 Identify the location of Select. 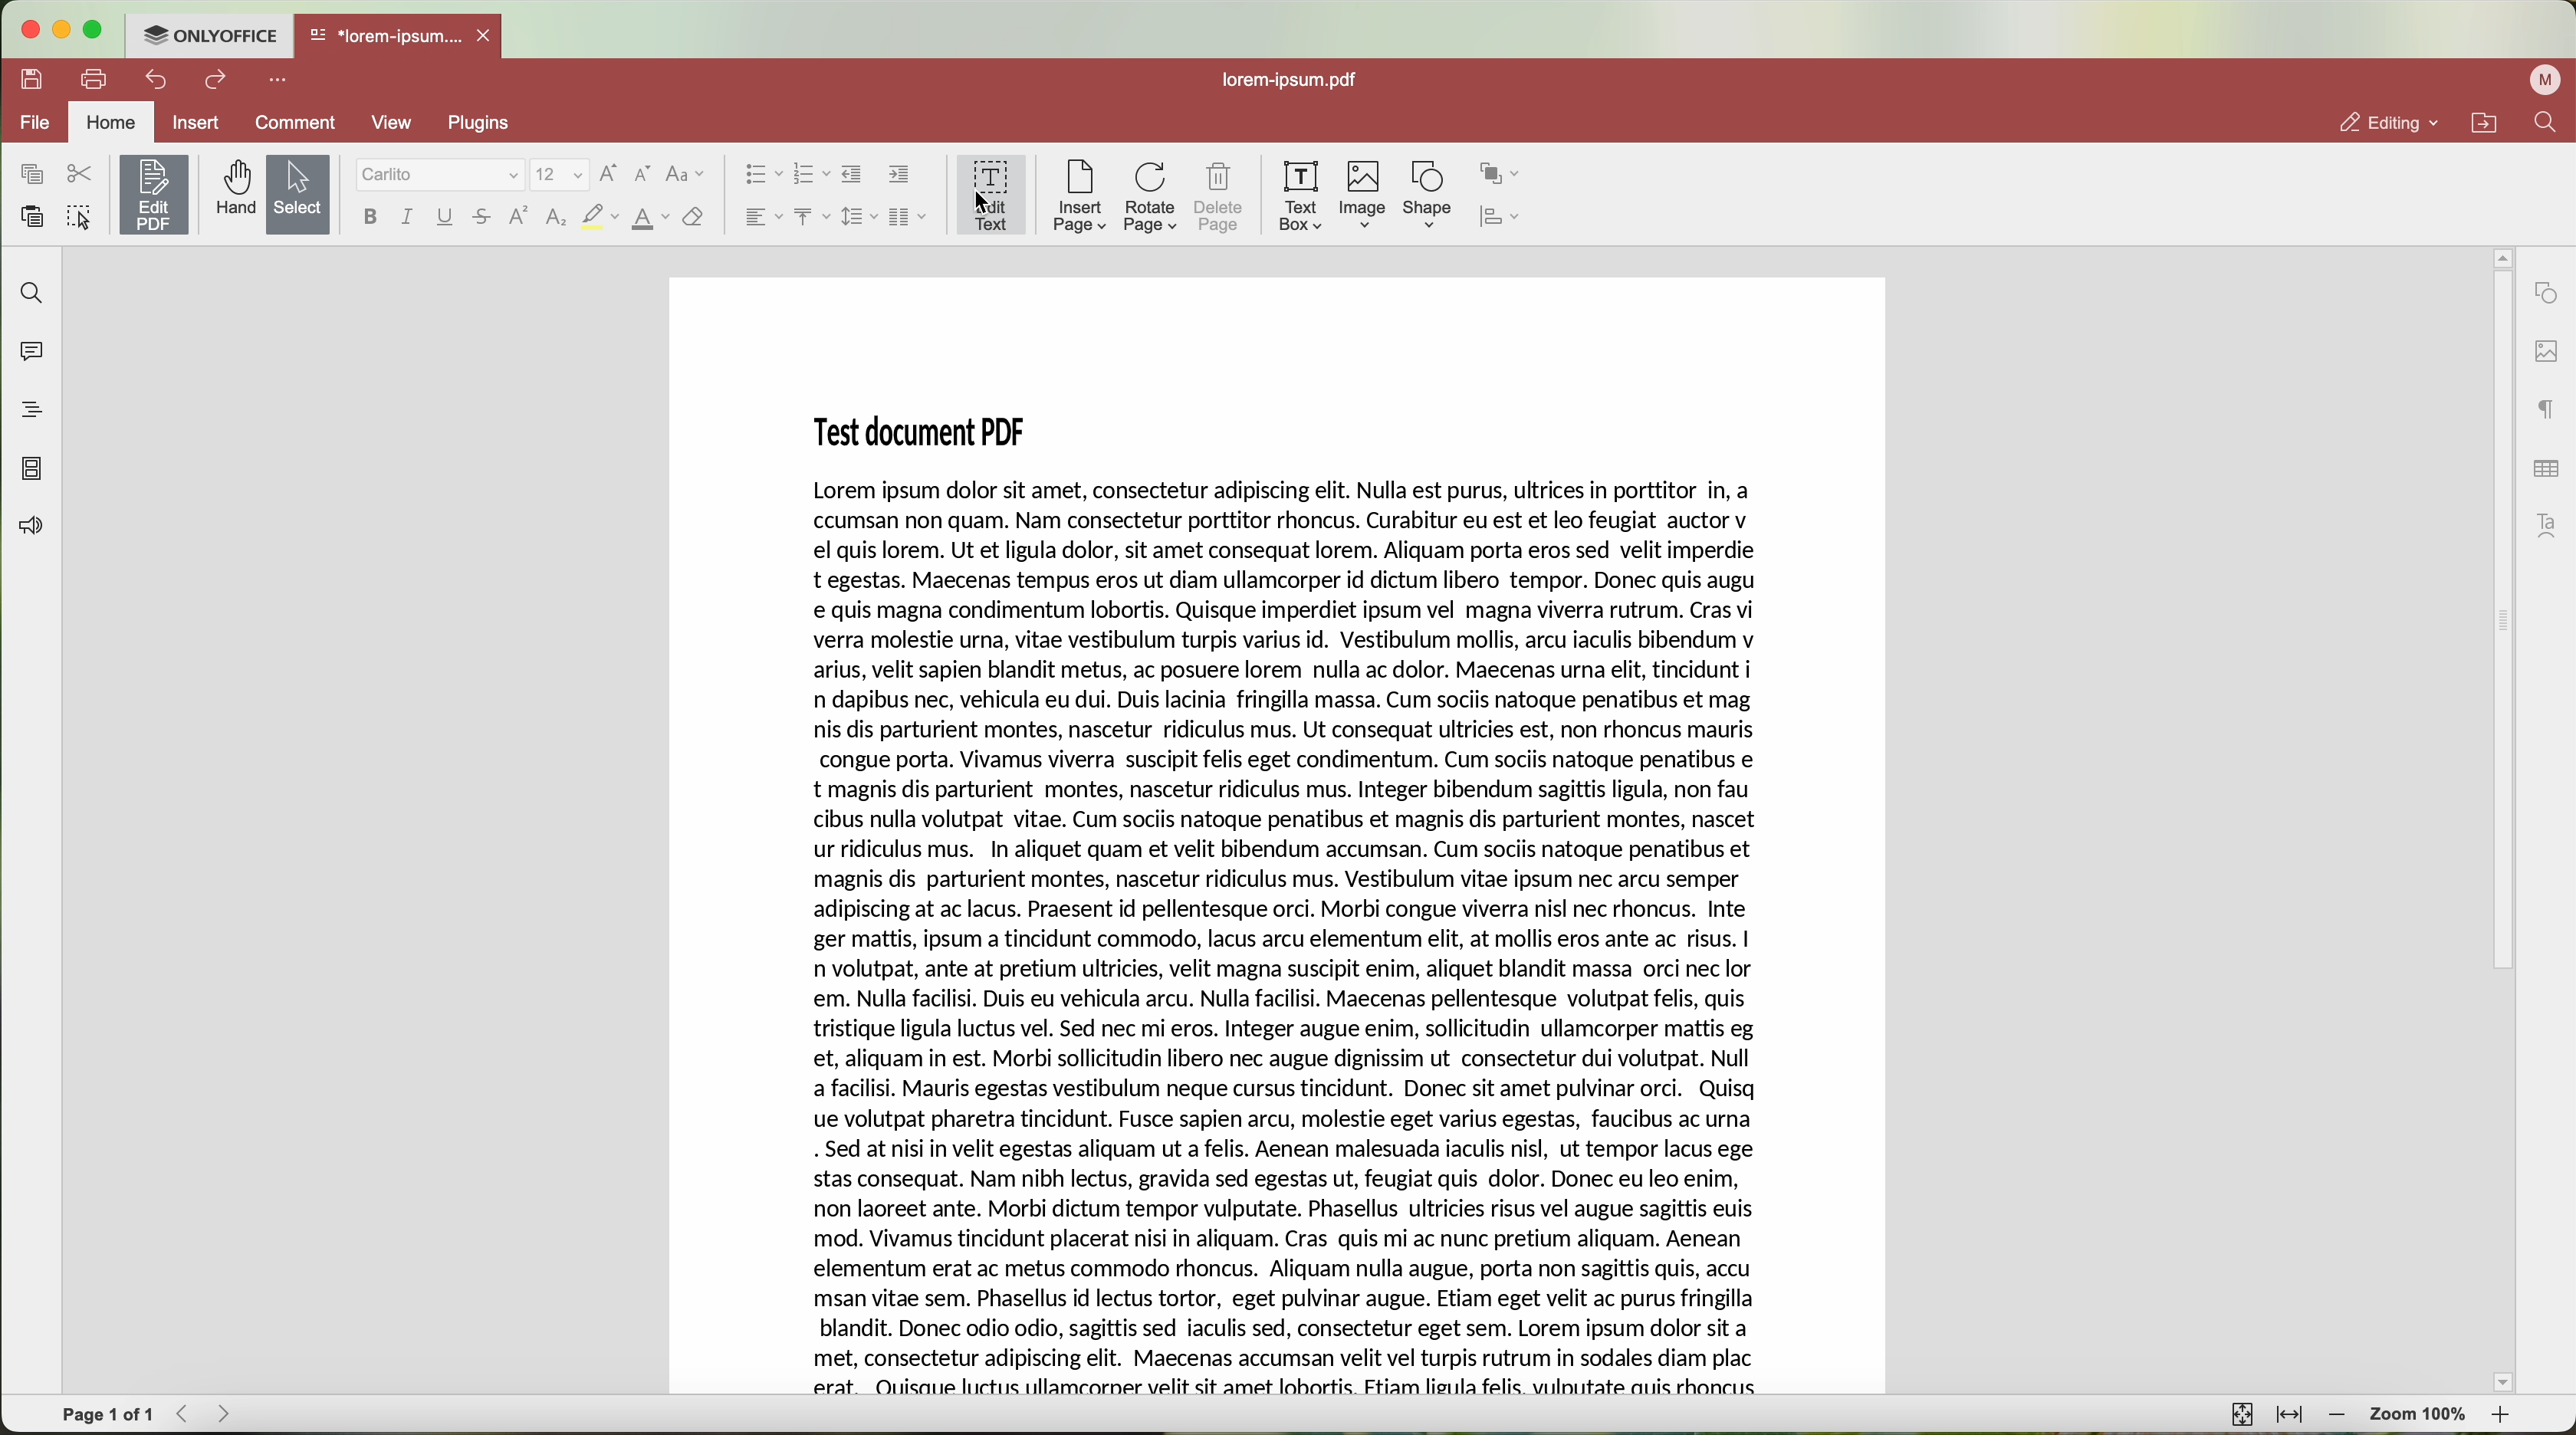
(297, 194).